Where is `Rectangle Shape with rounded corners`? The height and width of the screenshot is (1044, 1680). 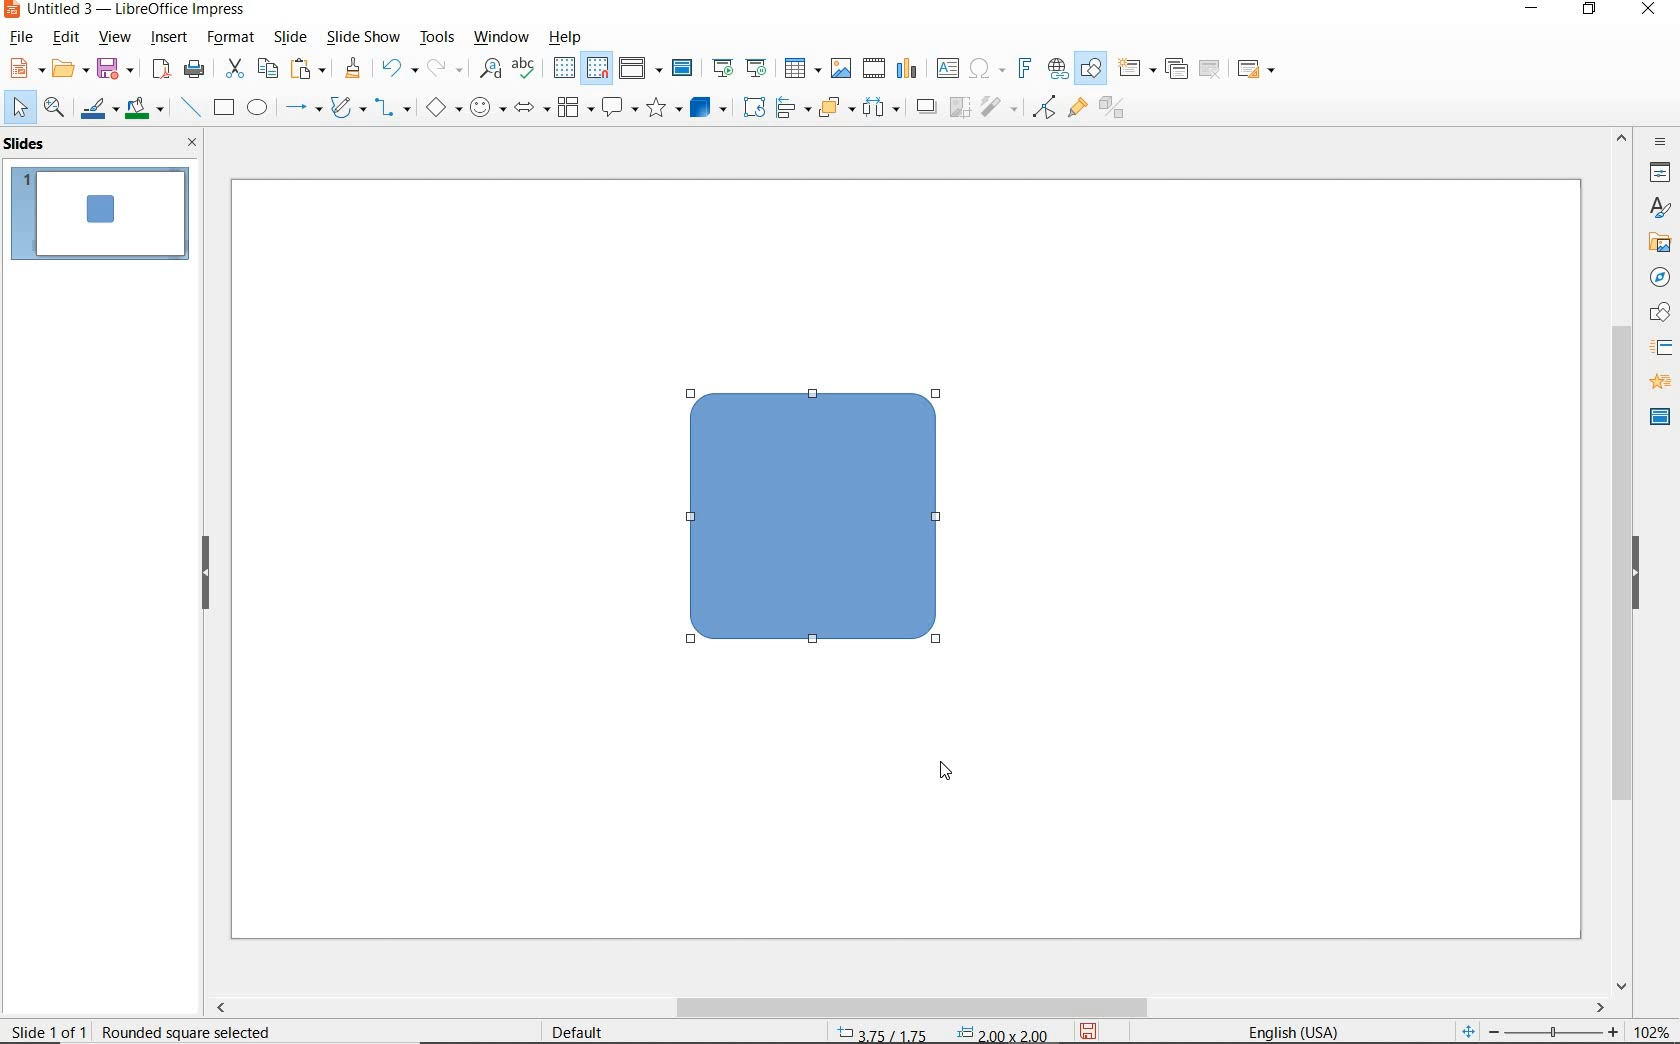 Rectangle Shape with rounded corners is located at coordinates (817, 522).